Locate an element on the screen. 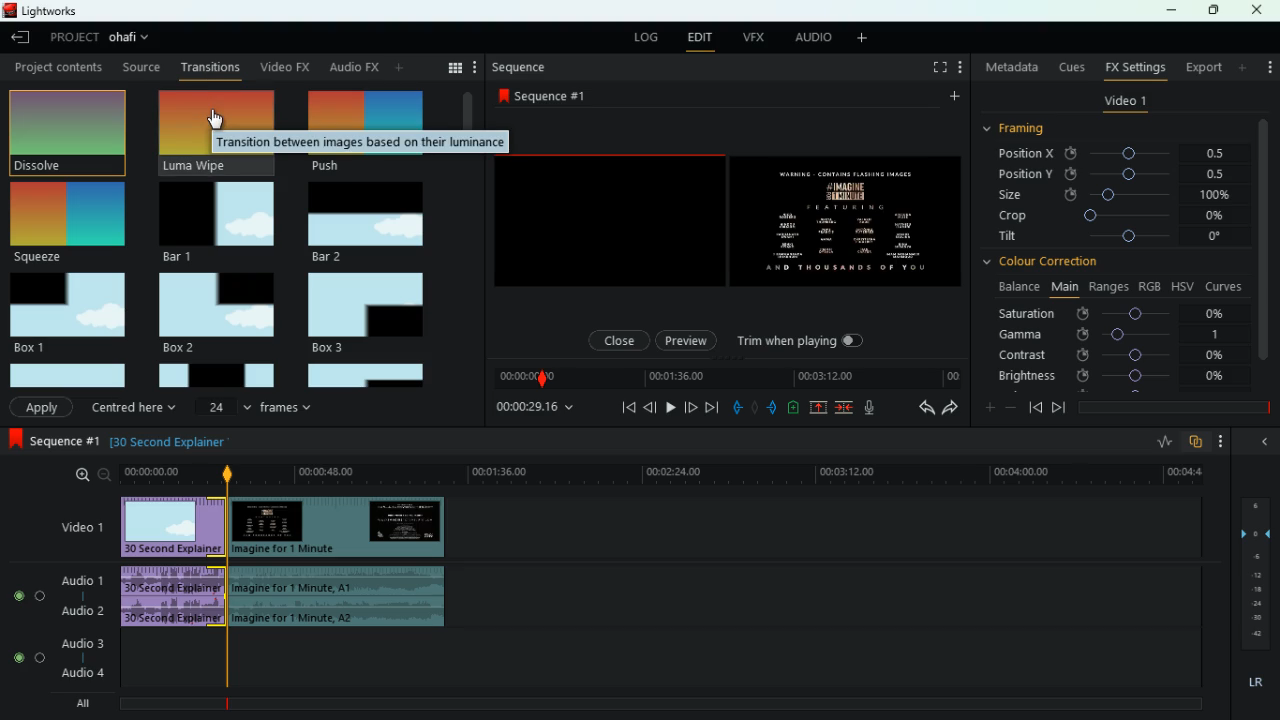 This screenshot has width=1280, height=720. zoom is located at coordinates (90, 475).